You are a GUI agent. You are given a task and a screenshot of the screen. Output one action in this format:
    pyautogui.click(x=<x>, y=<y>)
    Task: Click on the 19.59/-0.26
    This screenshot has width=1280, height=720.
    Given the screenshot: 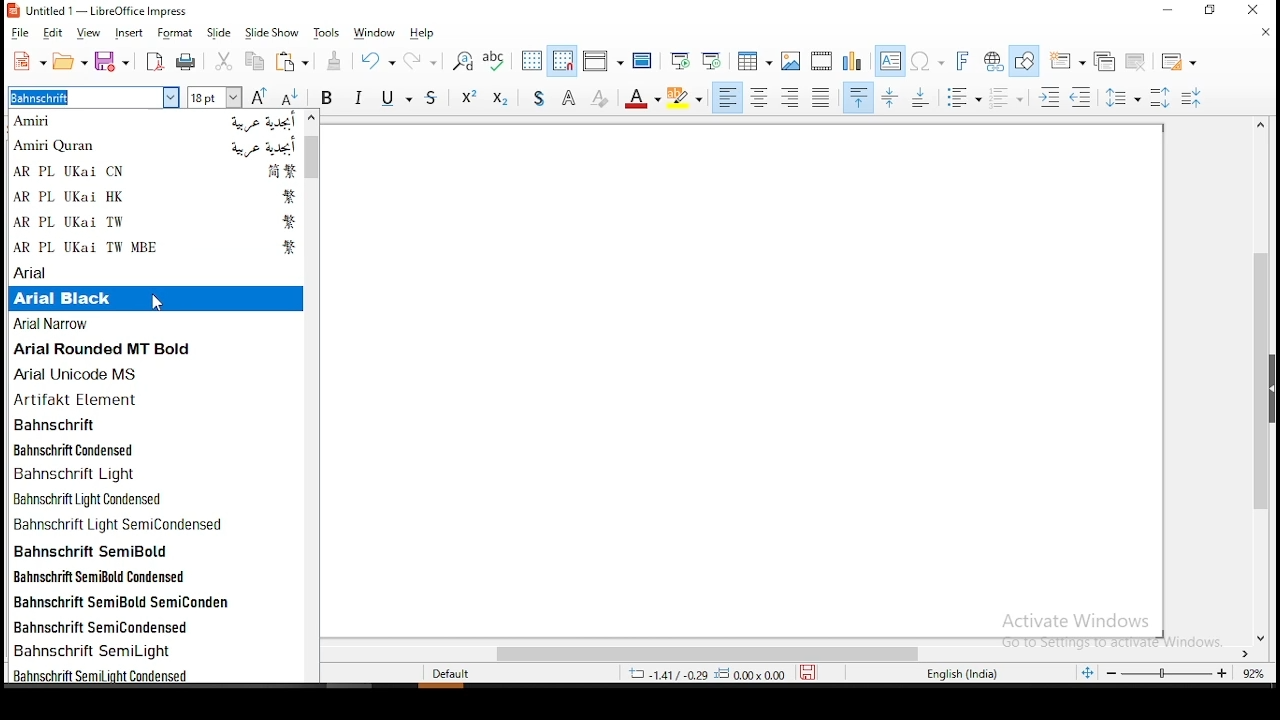 What is the action you would take?
    pyautogui.click(x=661, y=674)
    